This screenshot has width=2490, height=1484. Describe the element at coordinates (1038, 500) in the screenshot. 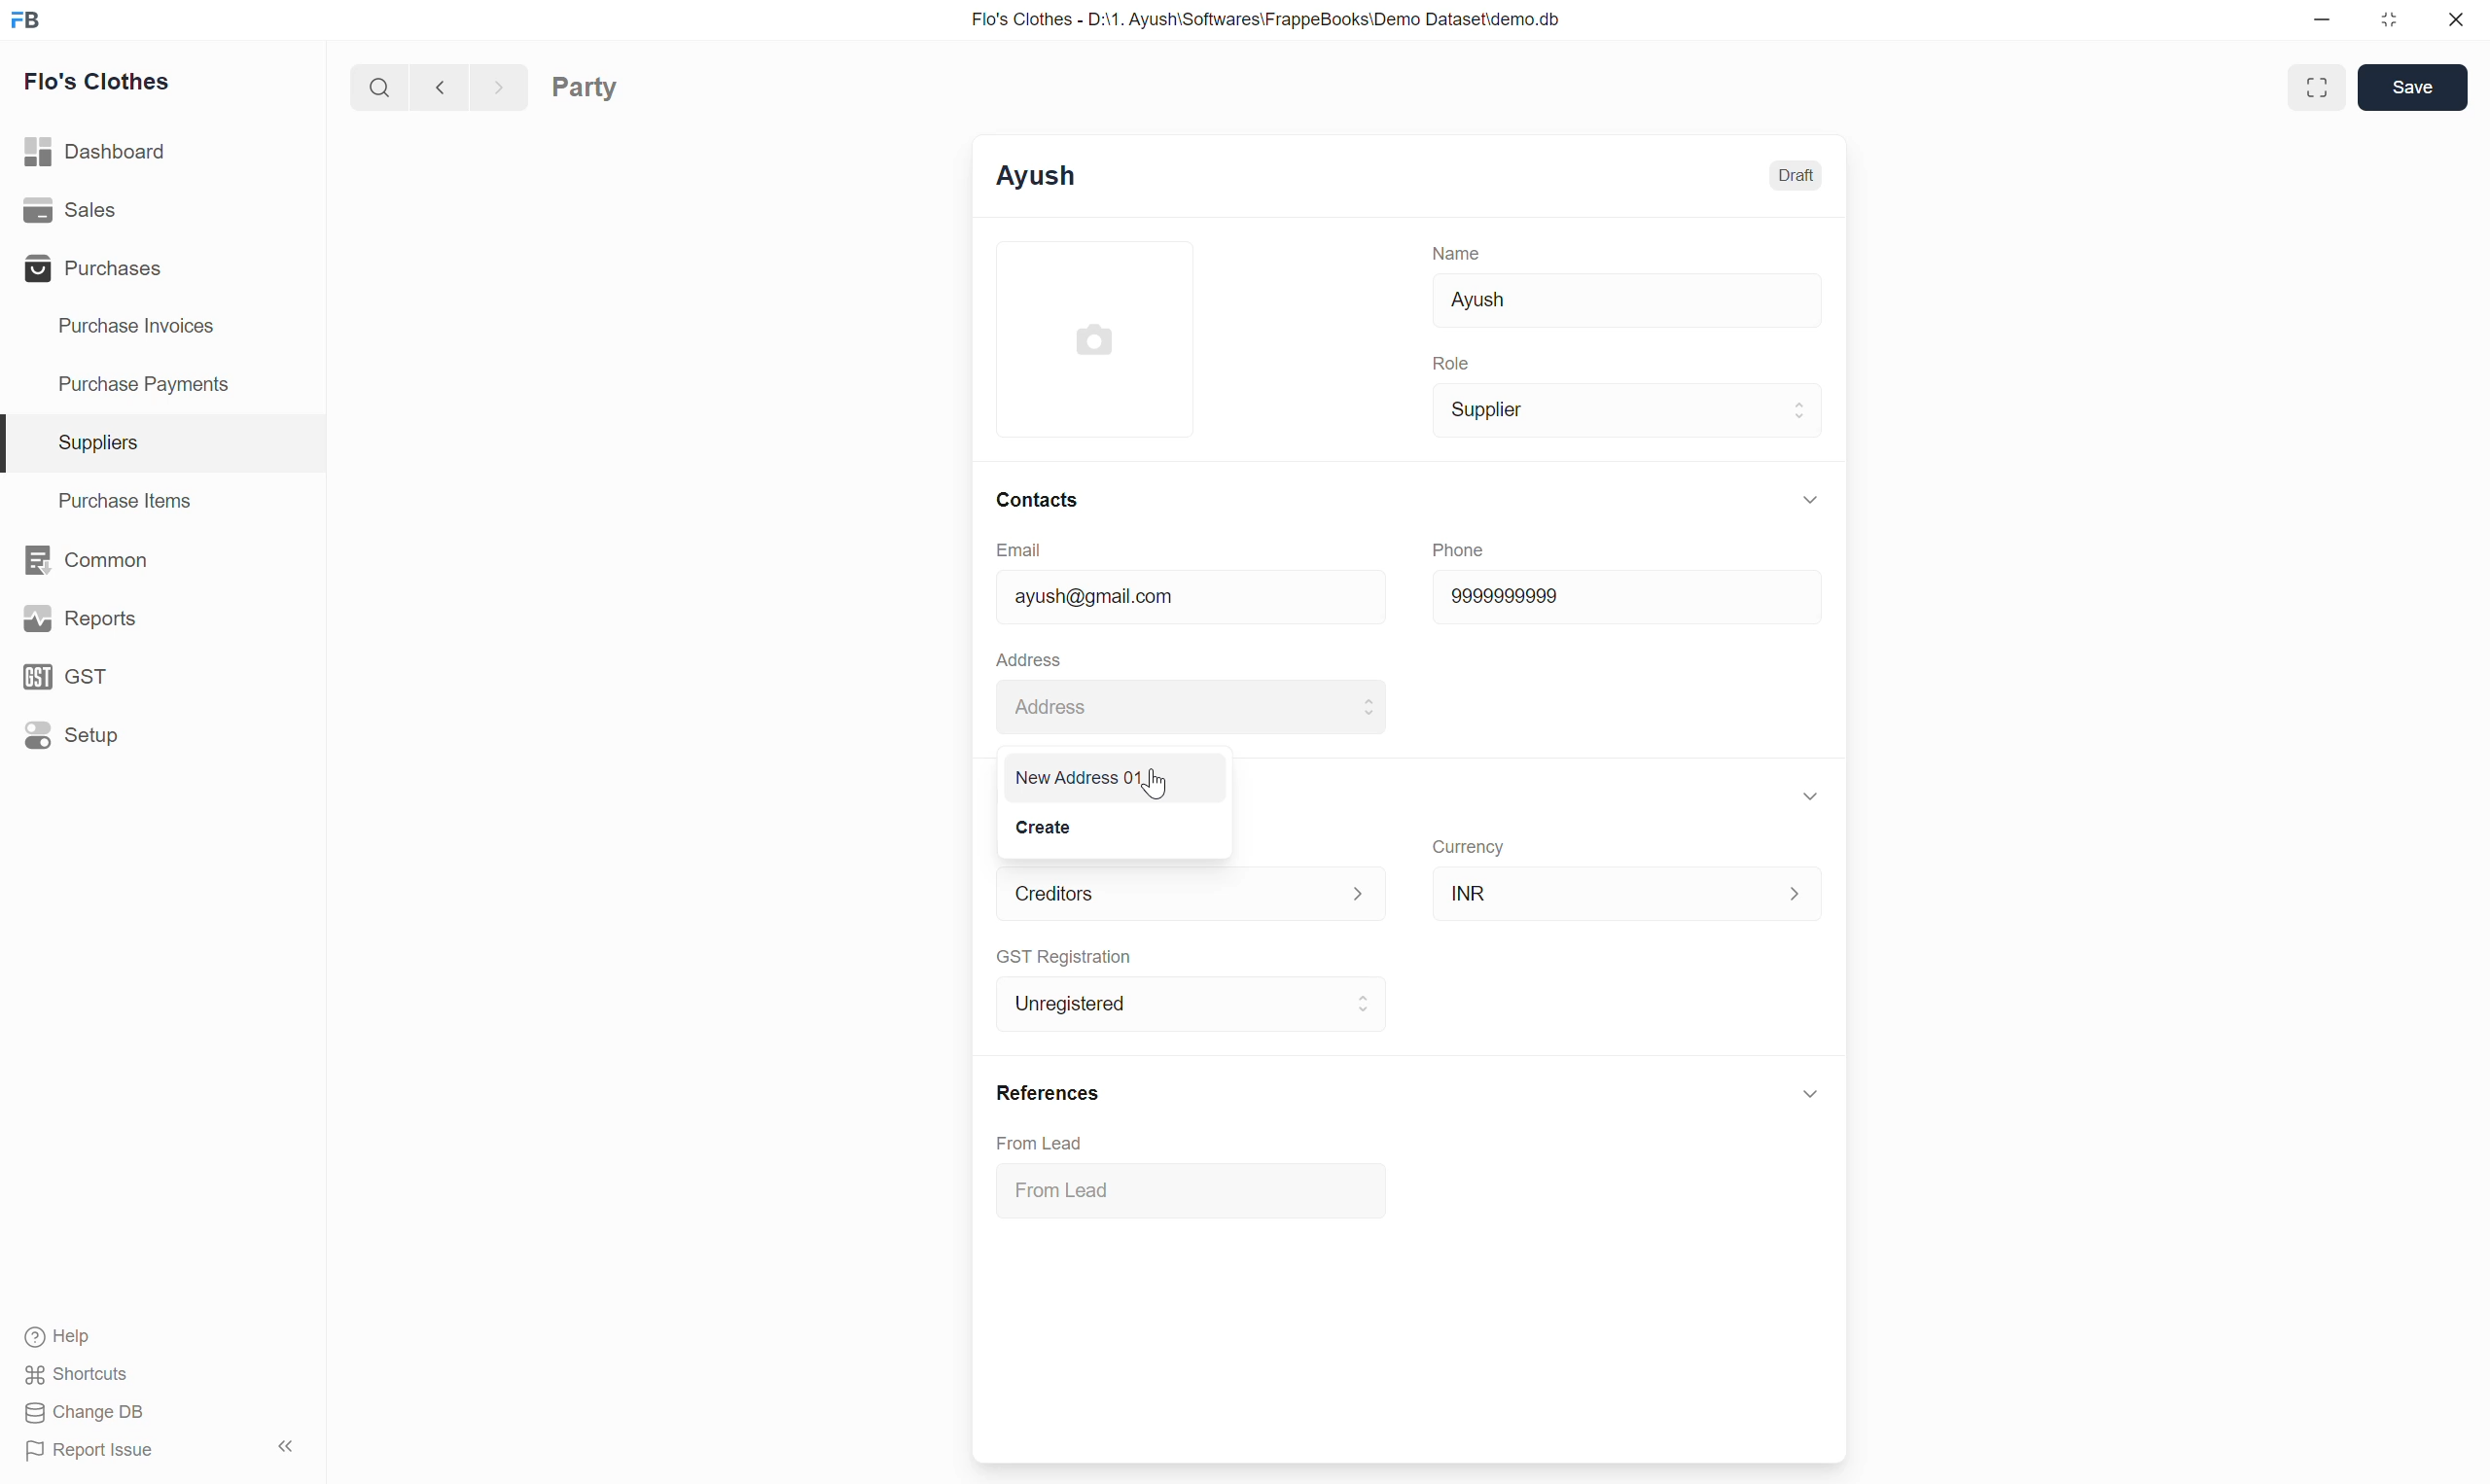

I see `Contacts` at that location.